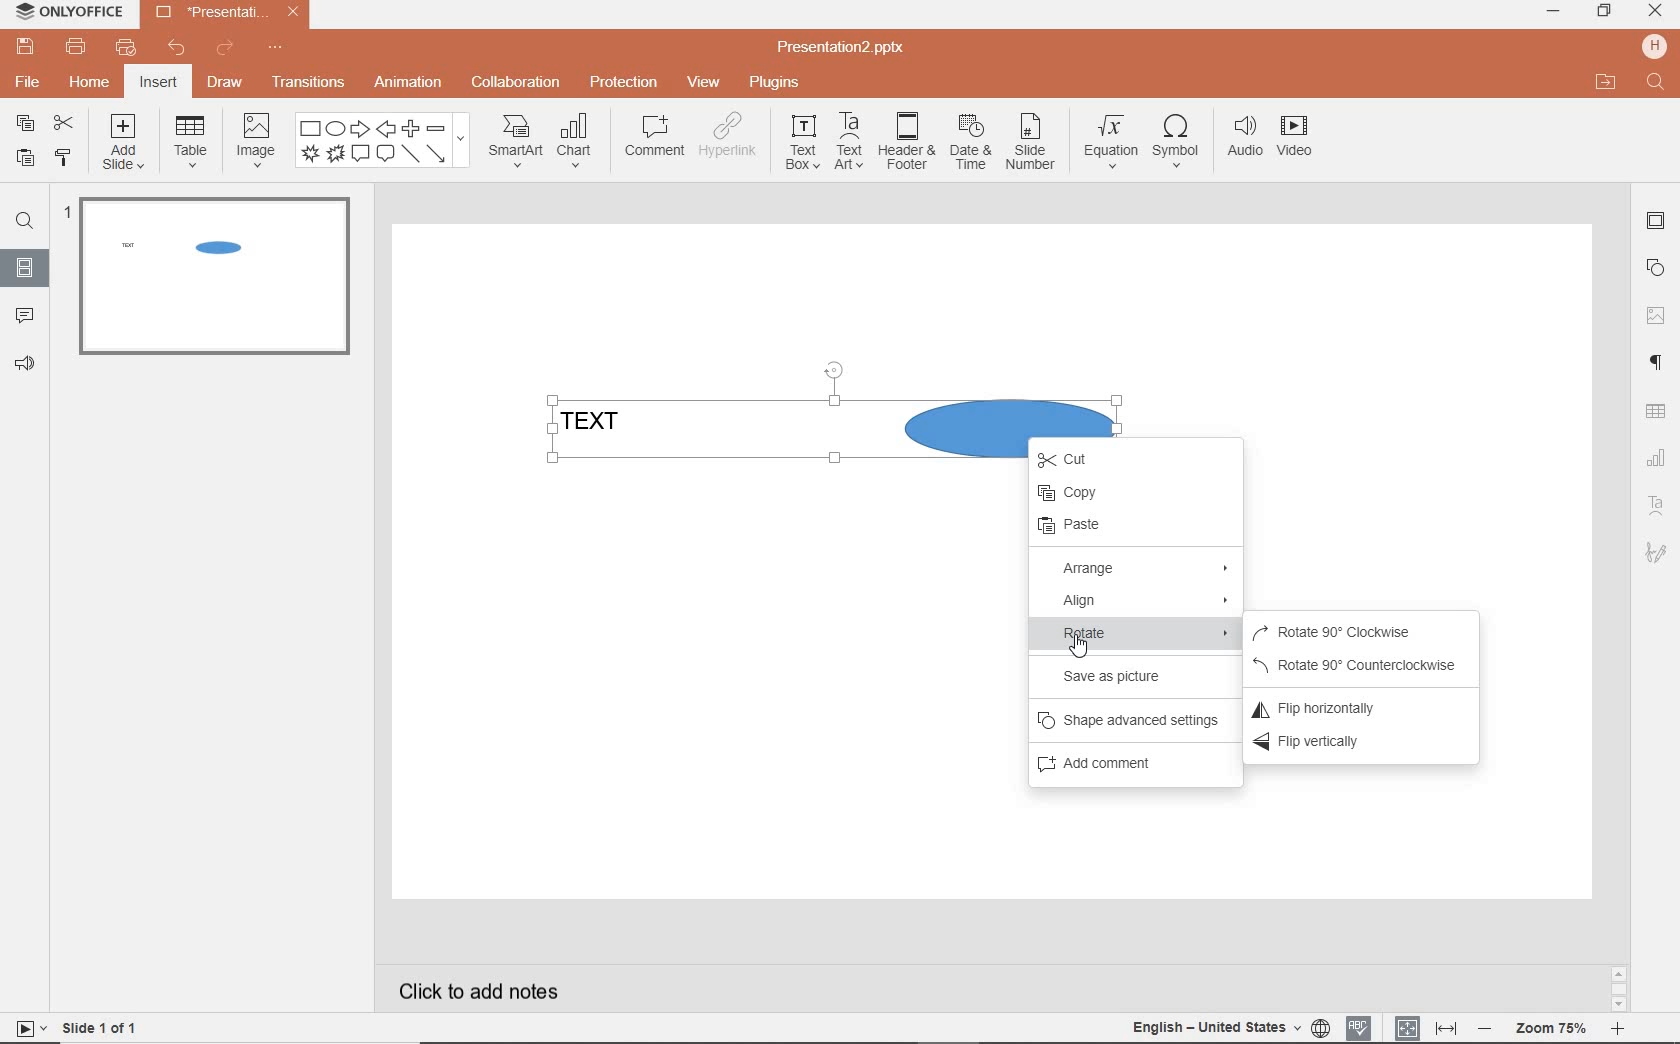 The height and width of the screenshot is (1044, 1680). I want to click on cursor, so click(1076, 645).